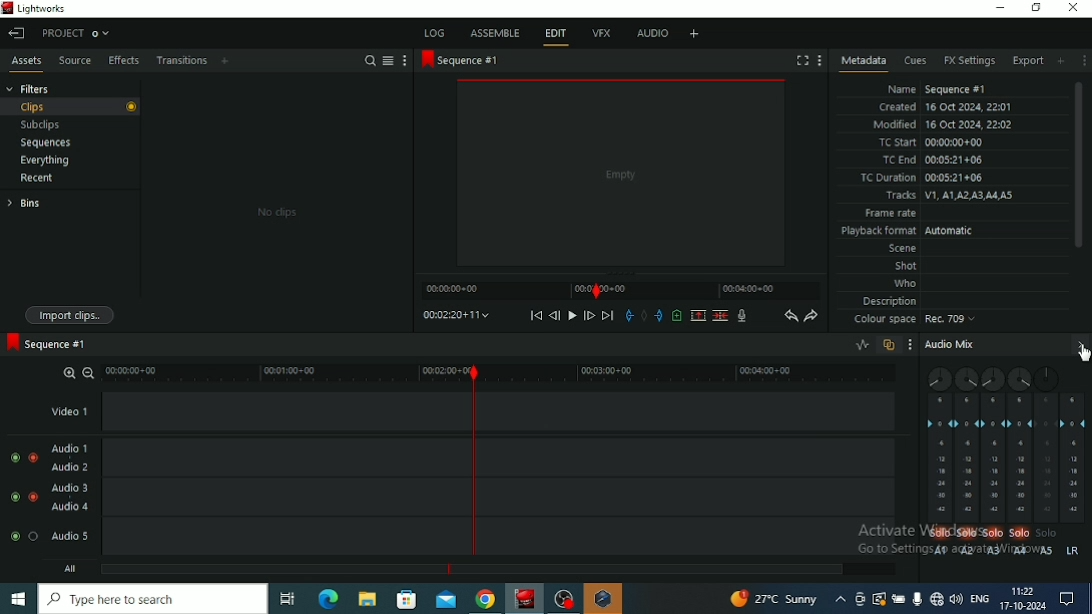 The height and width of the screenshot is (614, 1092). I want to click on Solo this track, so click(1023, 533).